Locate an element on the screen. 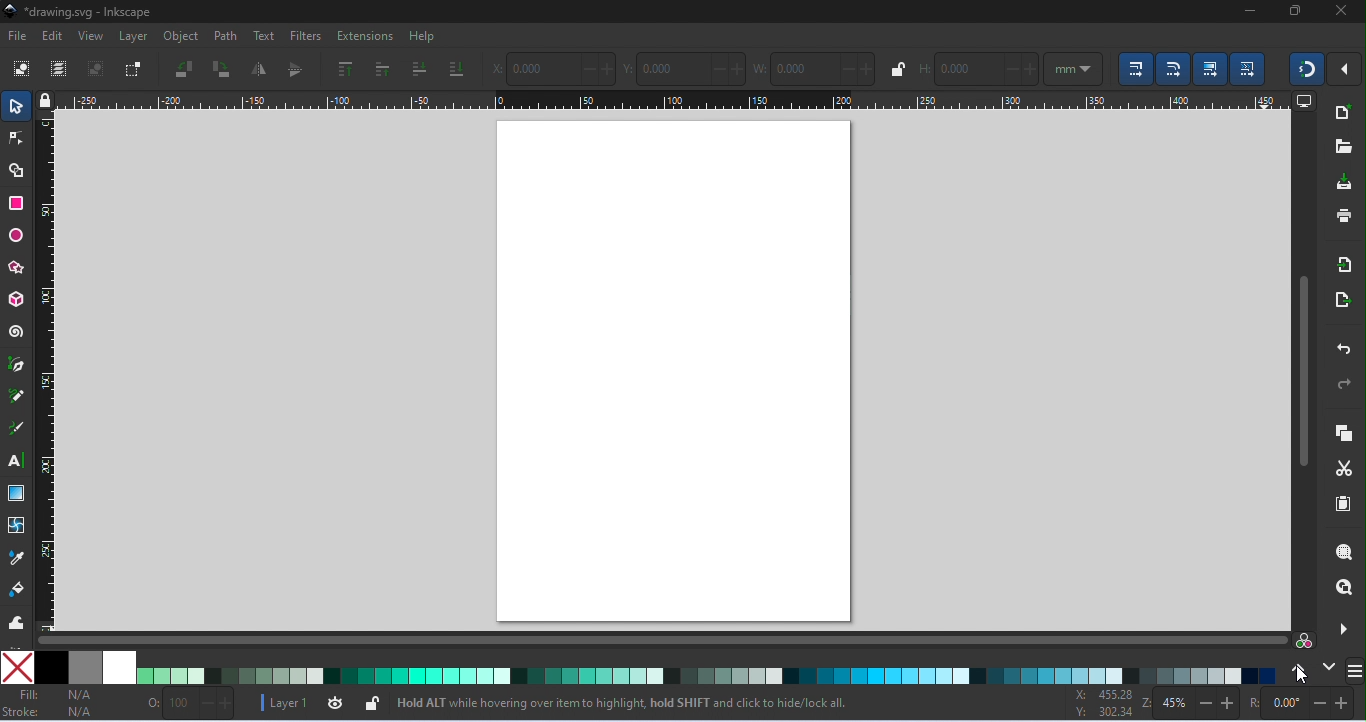  black is located at coordinates (51, 667).